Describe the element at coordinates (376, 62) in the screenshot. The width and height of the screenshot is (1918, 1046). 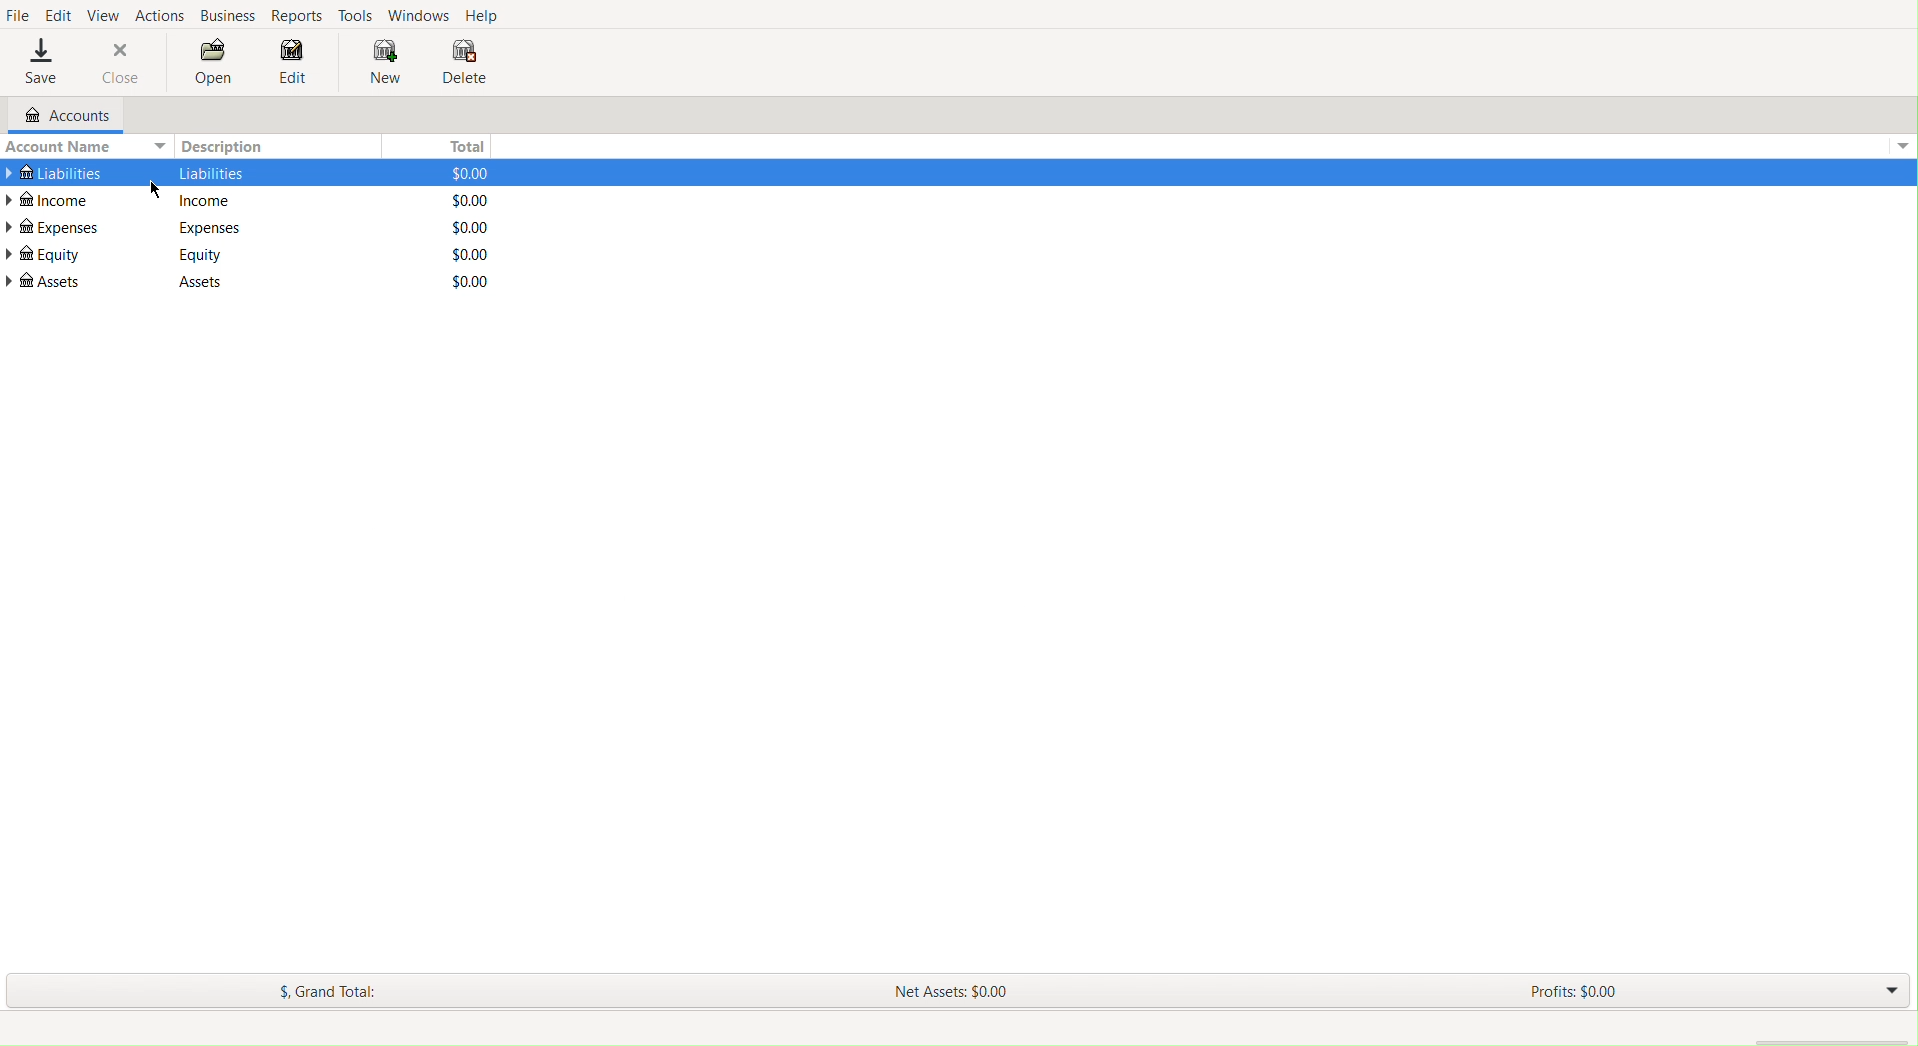
I see `New` at that location.